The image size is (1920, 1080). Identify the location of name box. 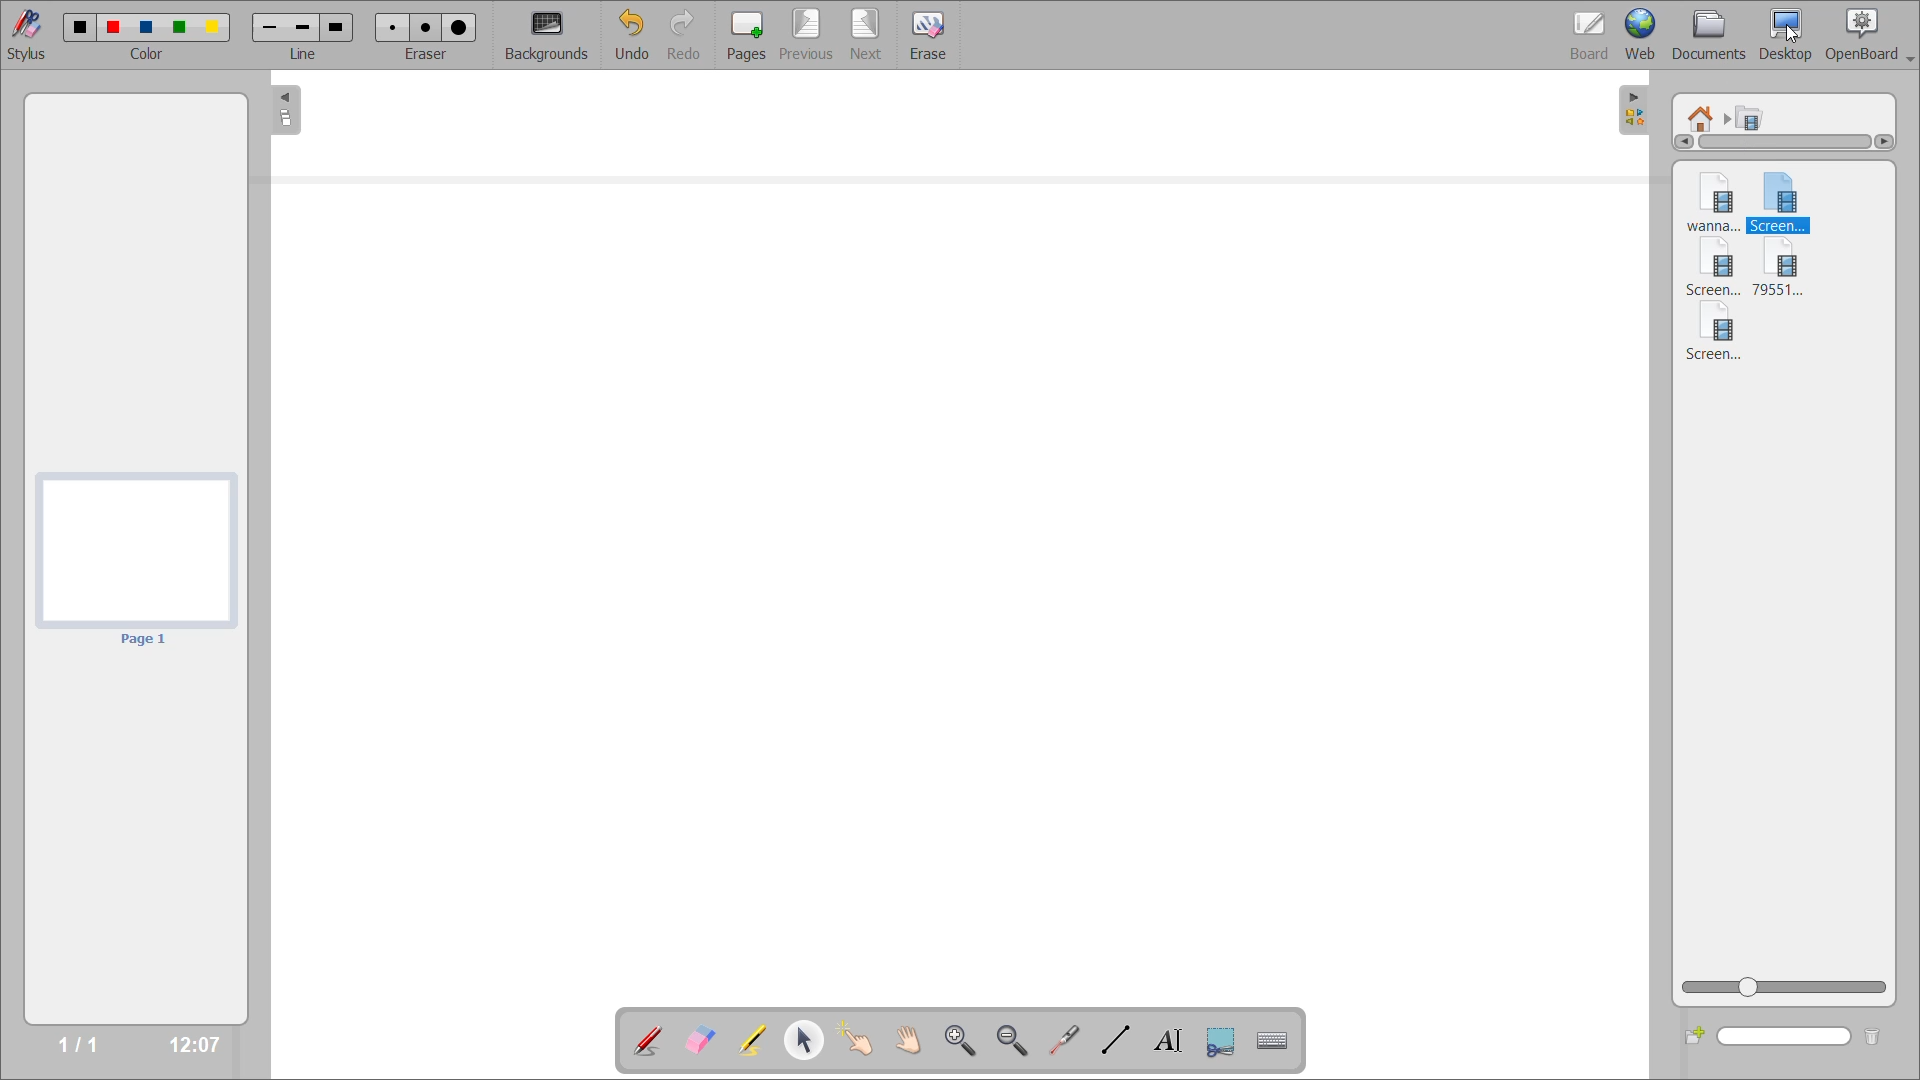
(1787, 1038).